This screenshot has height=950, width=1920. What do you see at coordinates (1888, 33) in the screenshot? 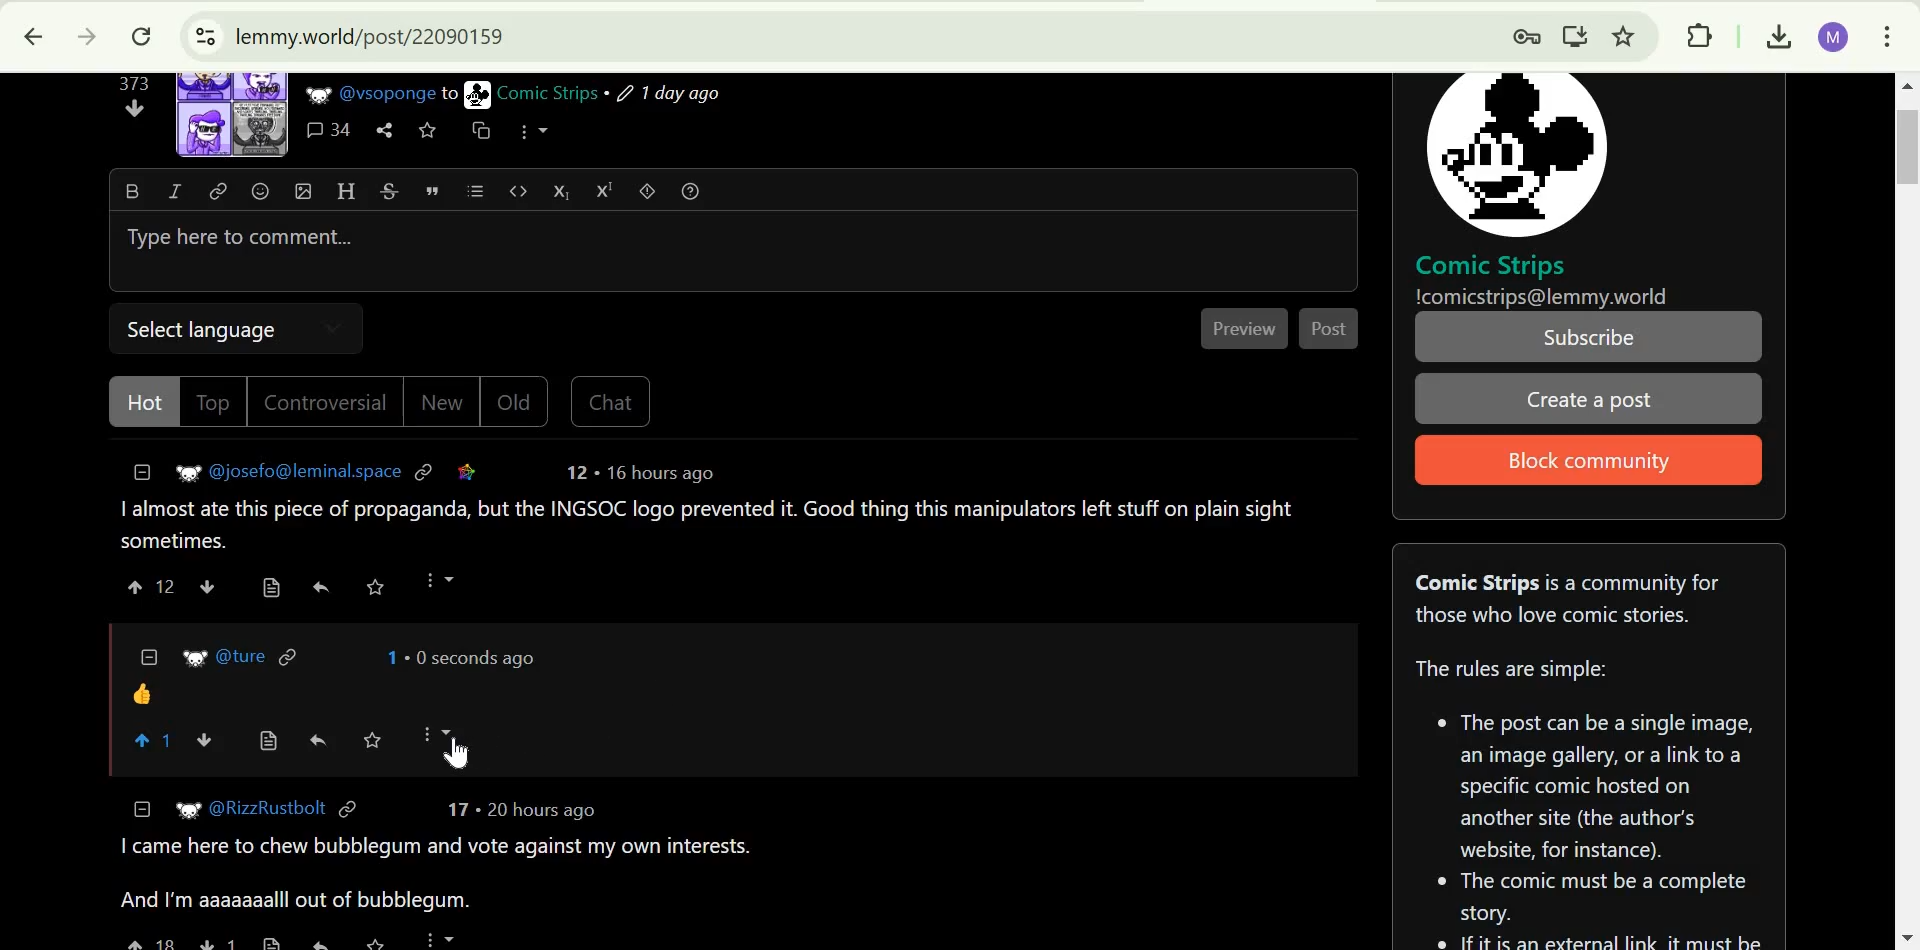
I see `customize and control google chrome` at bounding box center [1888, 33].